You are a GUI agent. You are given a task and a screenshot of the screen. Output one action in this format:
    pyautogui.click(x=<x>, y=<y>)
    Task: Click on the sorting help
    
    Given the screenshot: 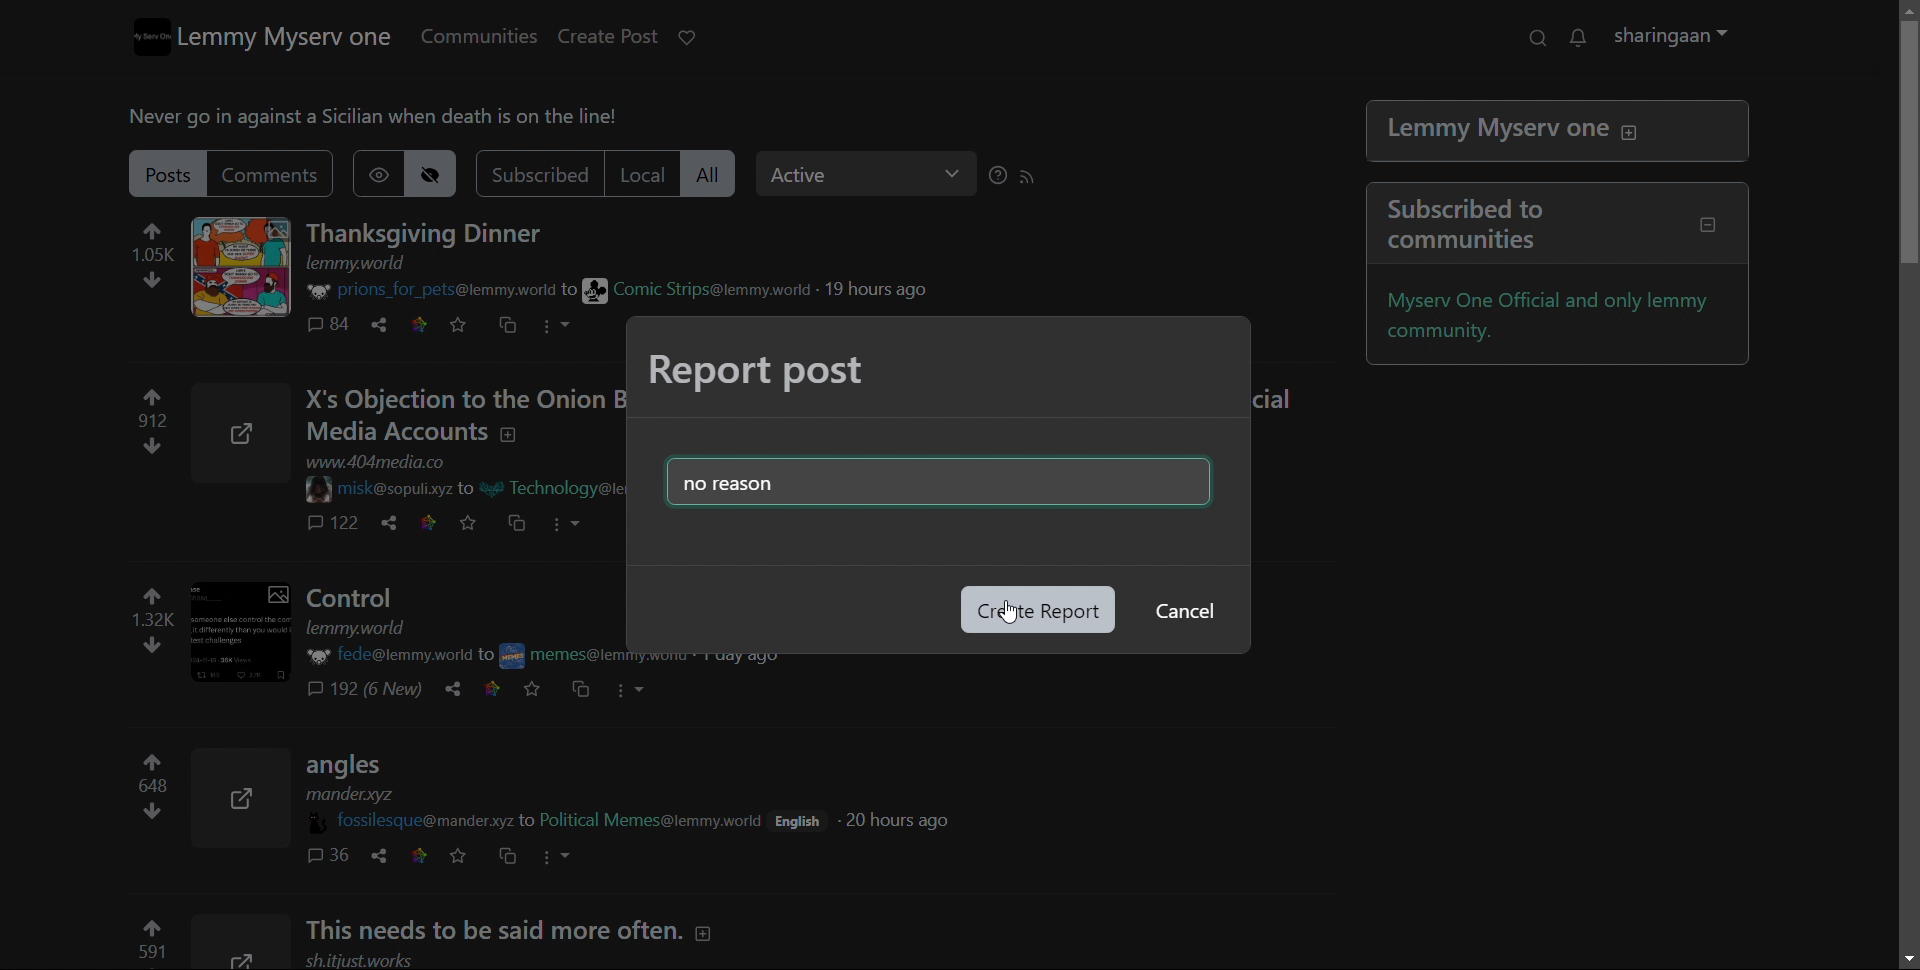 What is the action you would take?
    pyautogui.click(x=1008, y=176)
    